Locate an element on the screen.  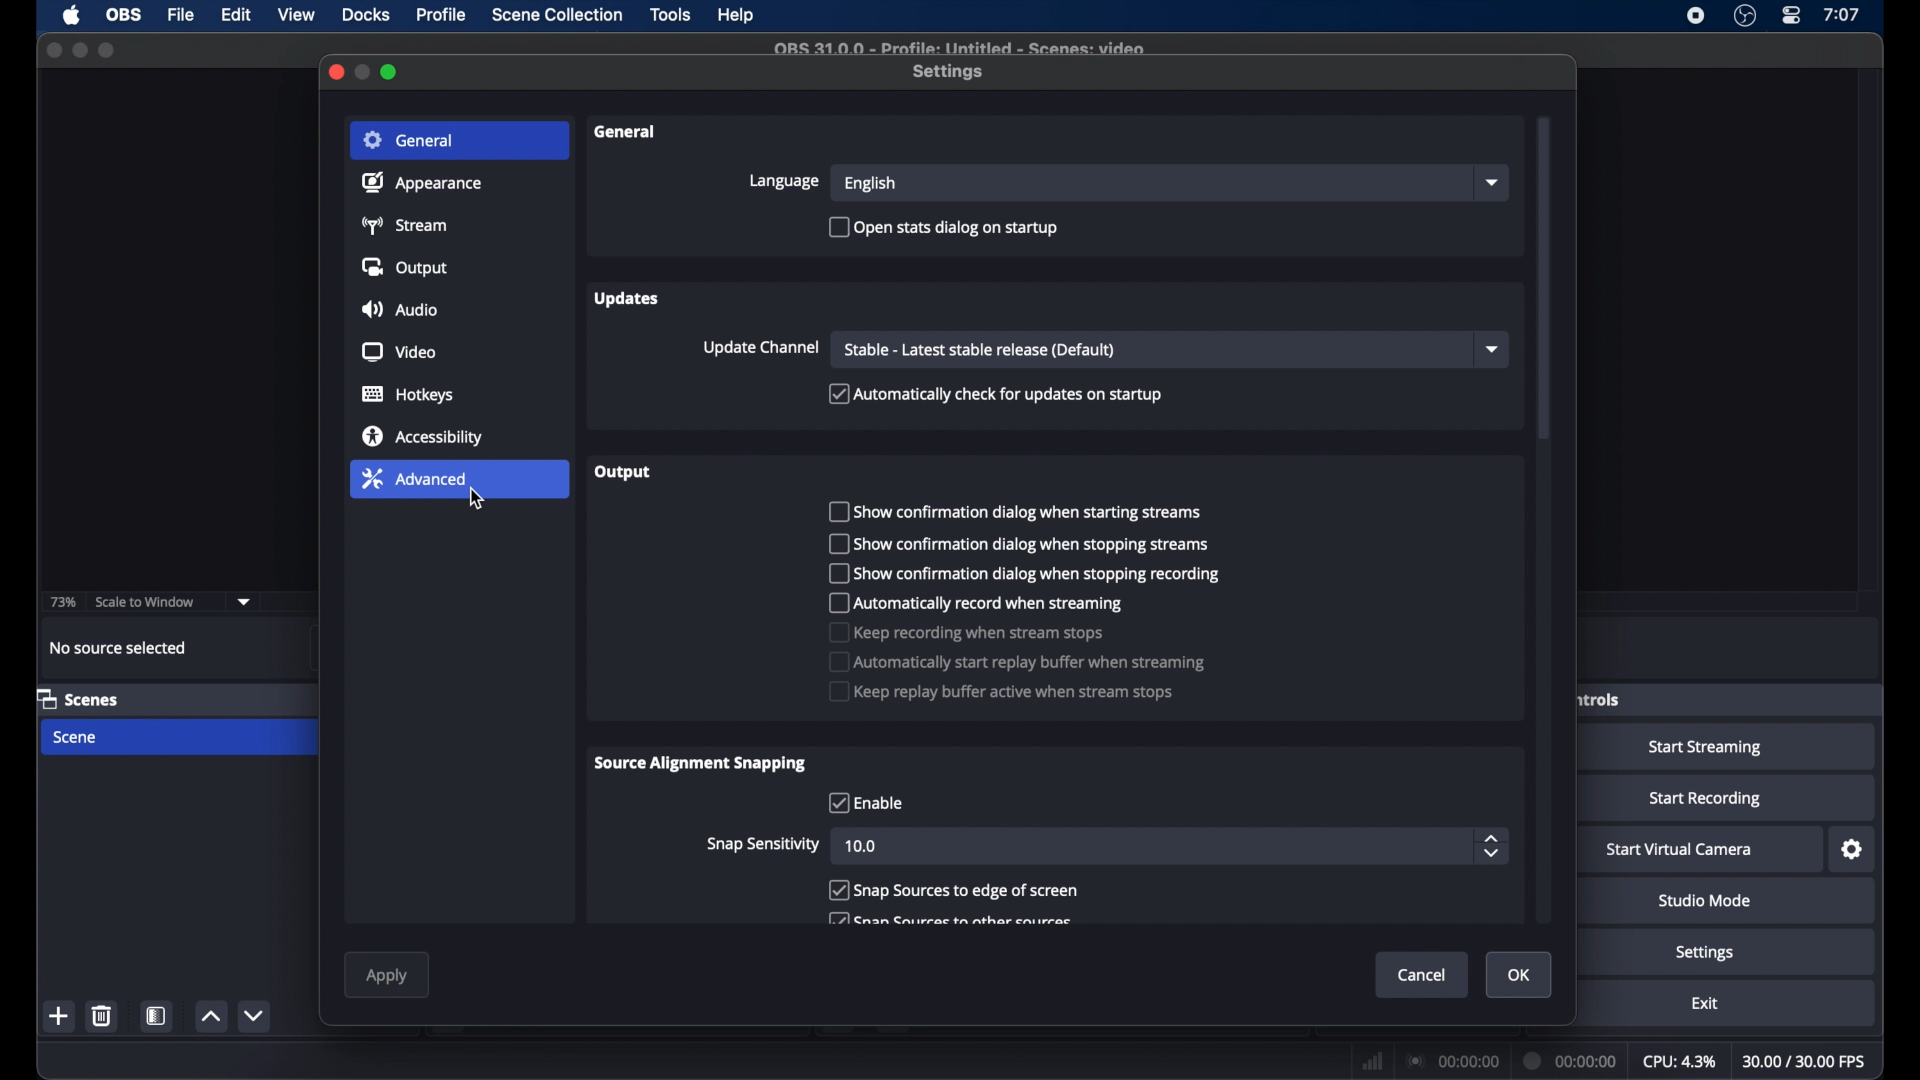
hotkeys is located at coordinates (408, 394).